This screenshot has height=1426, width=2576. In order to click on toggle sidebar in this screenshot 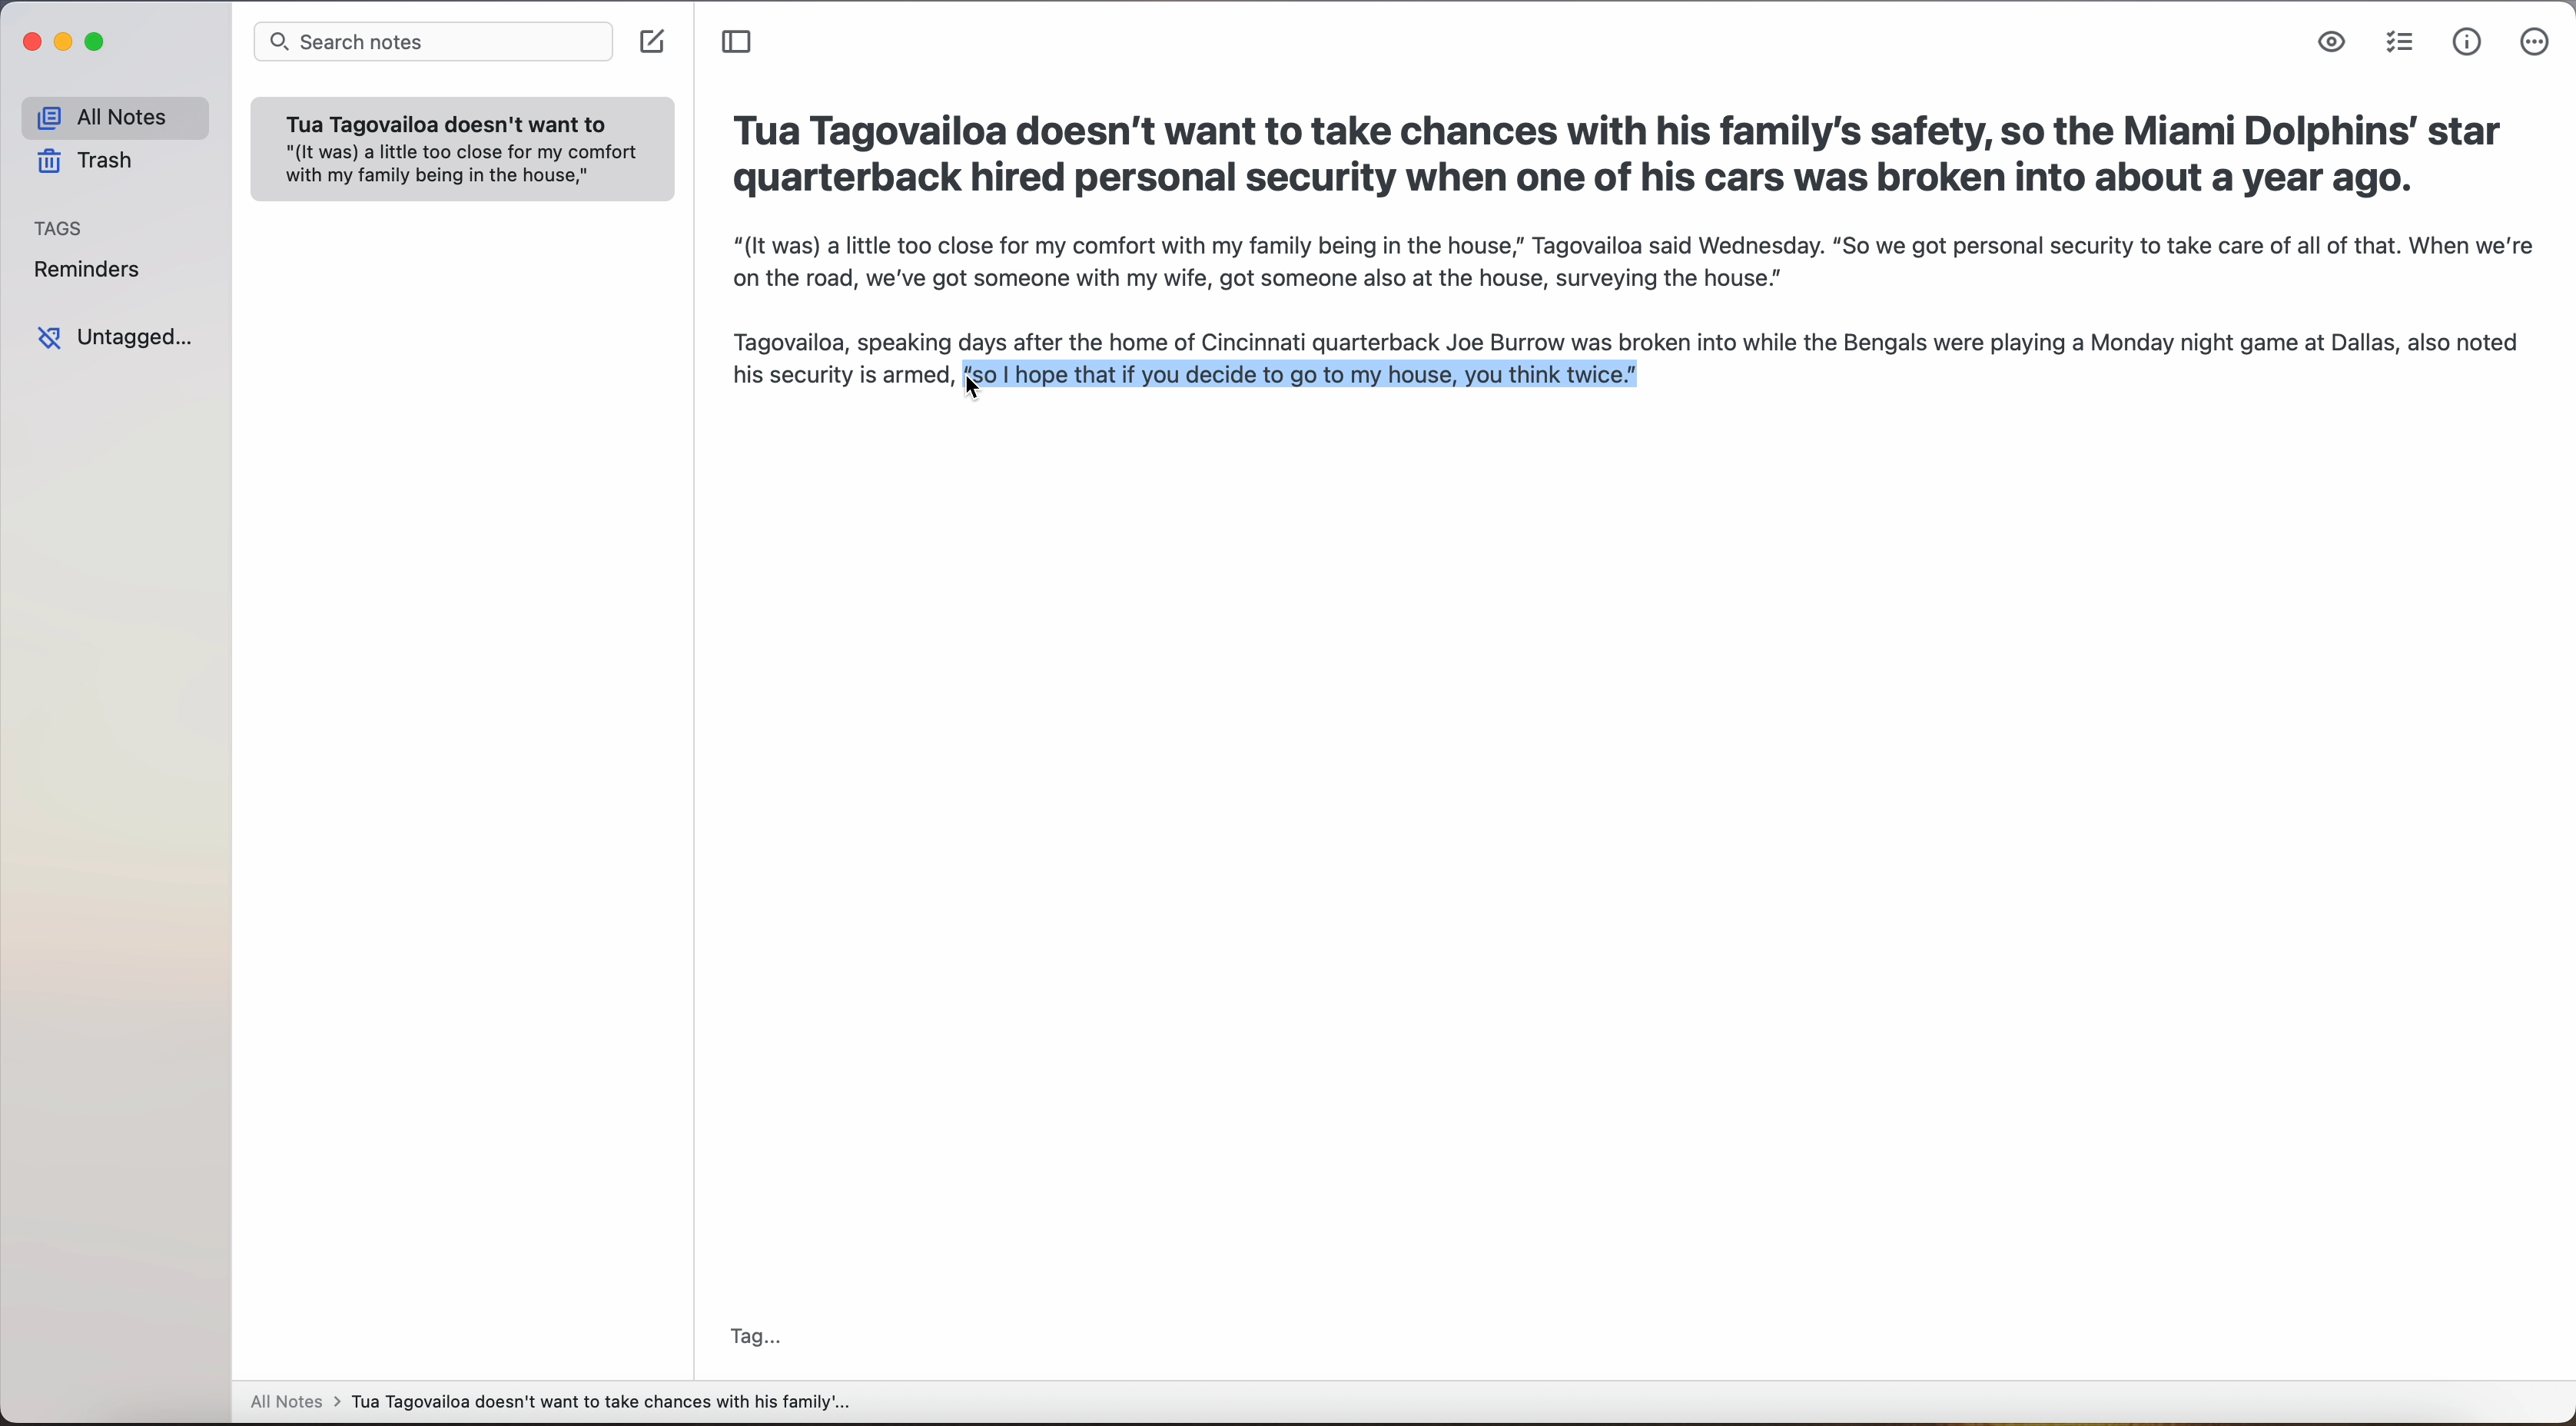, I will do `click(740, 43)`.